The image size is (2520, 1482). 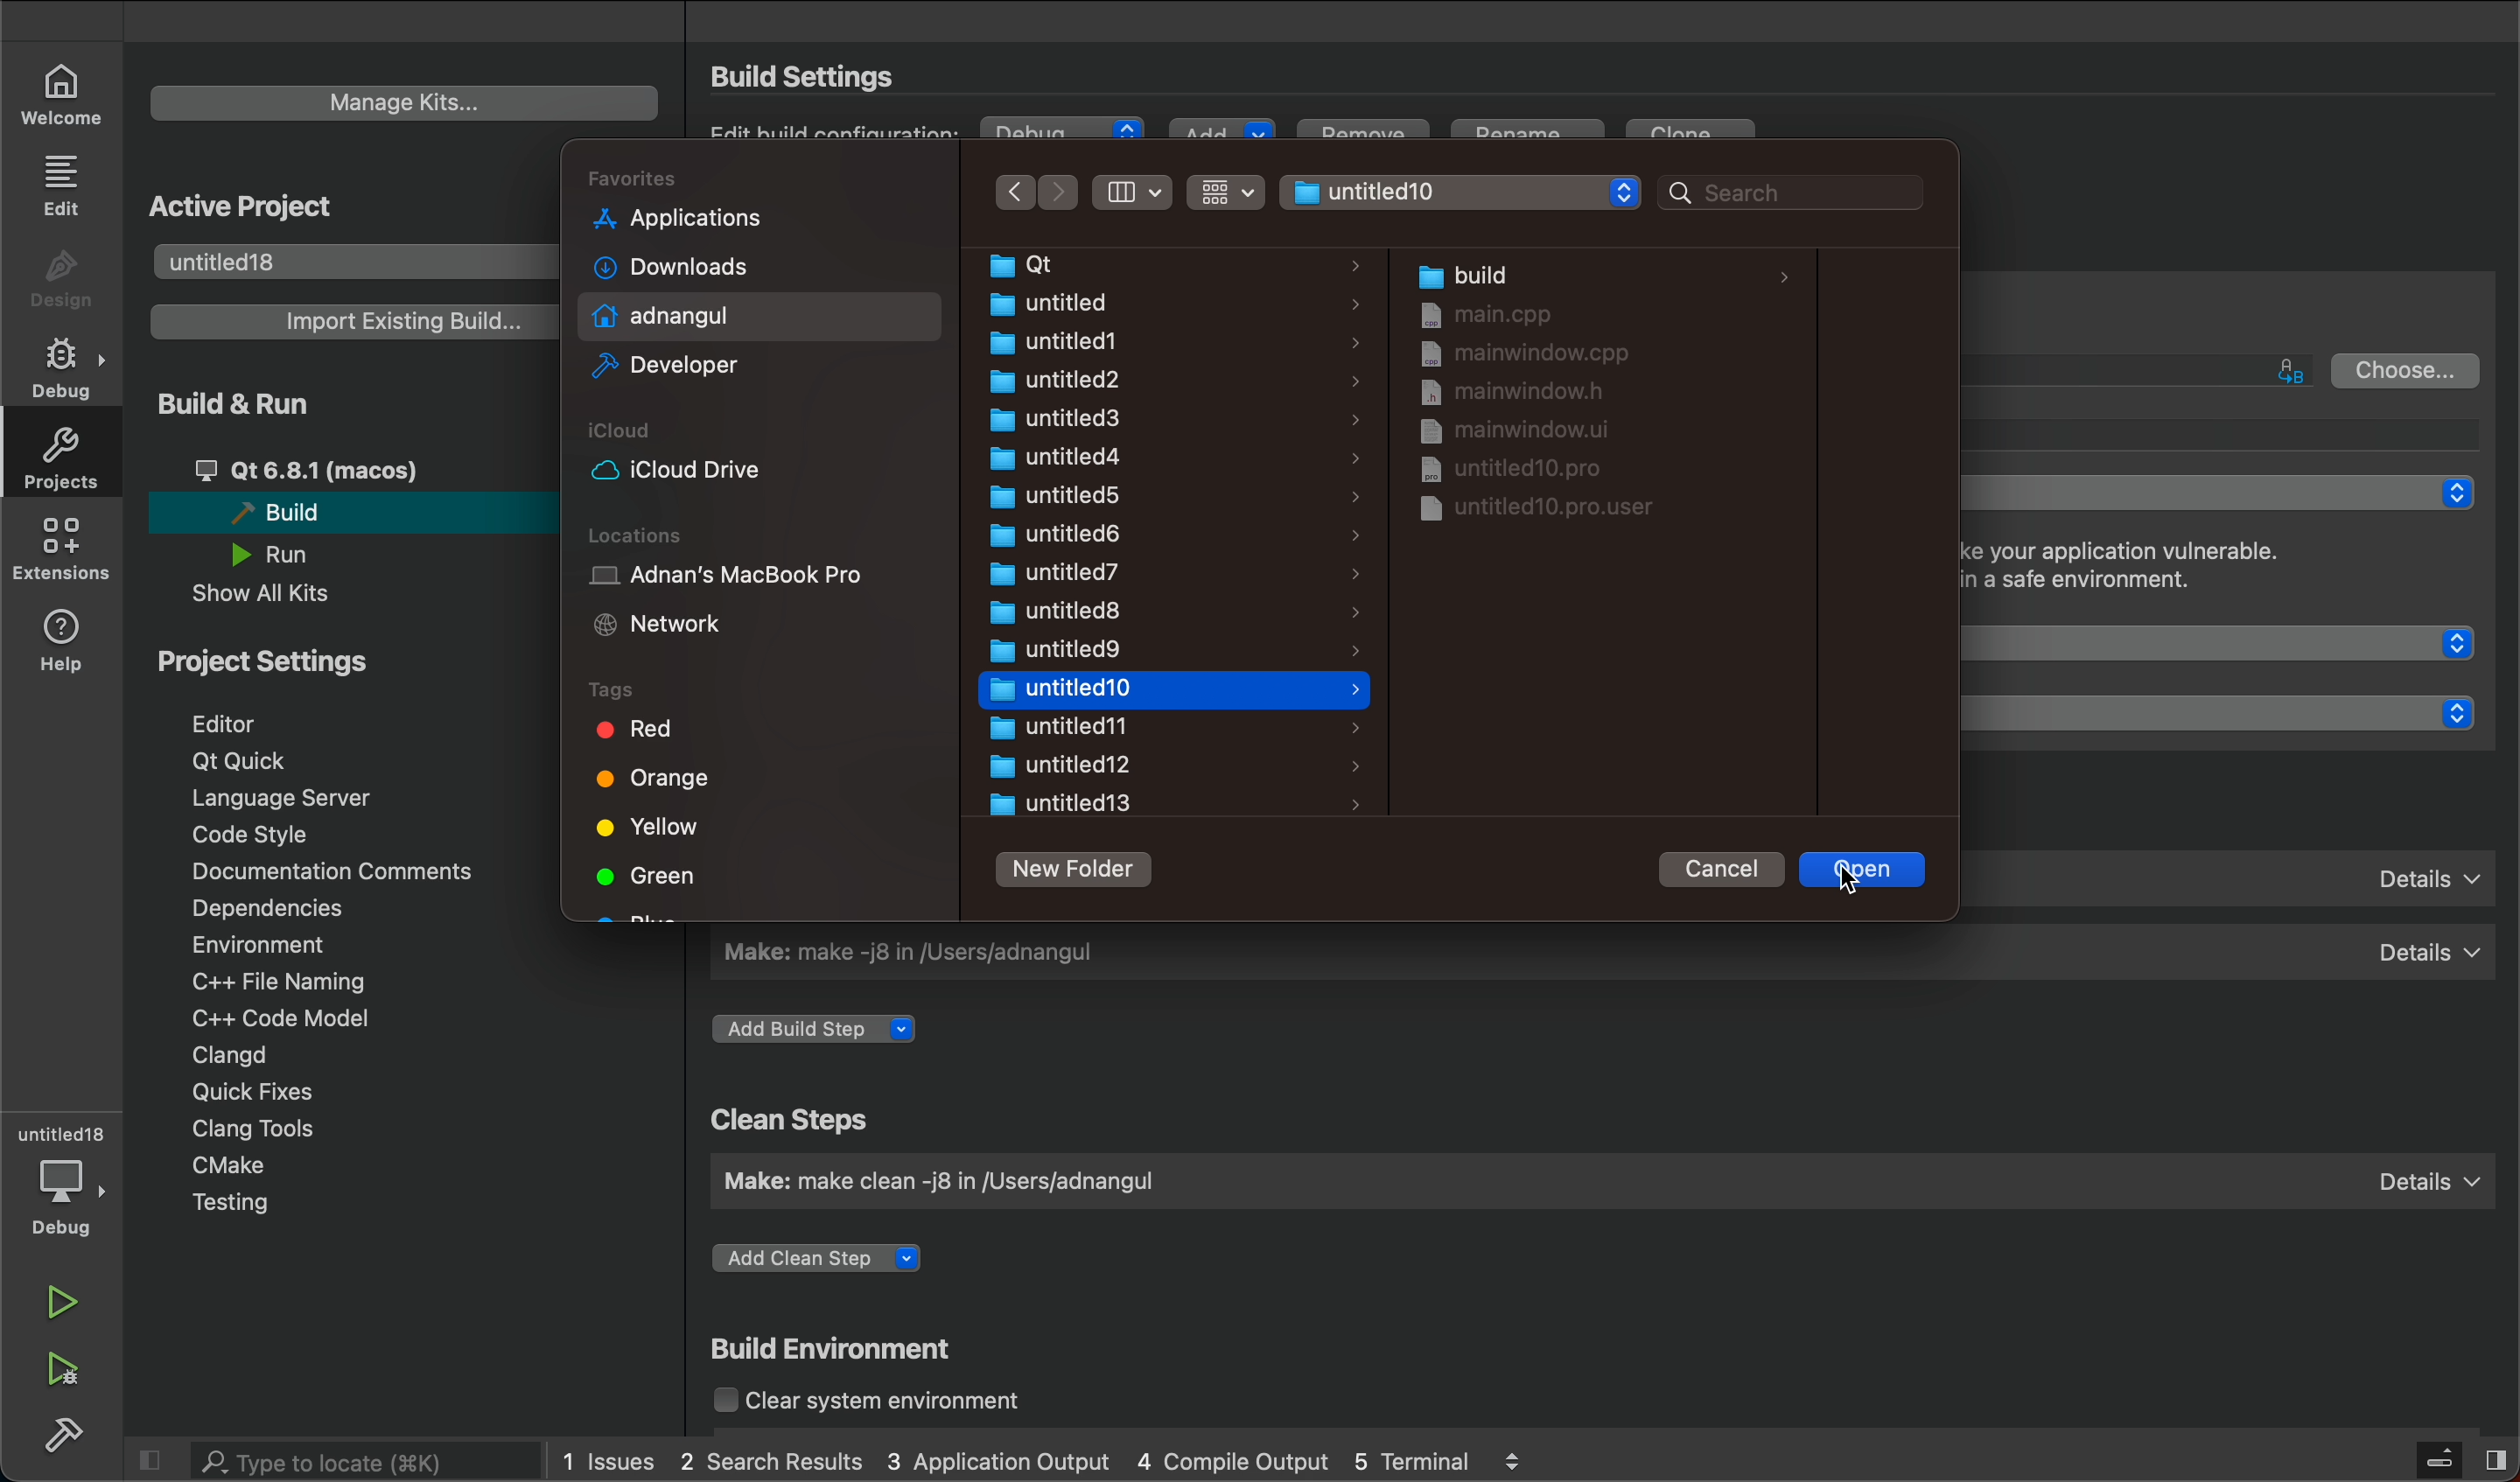 What do you see at coordinates (1151, 455) in the screenshot?
I see `untitled4` at bounding box center [1151, 455].